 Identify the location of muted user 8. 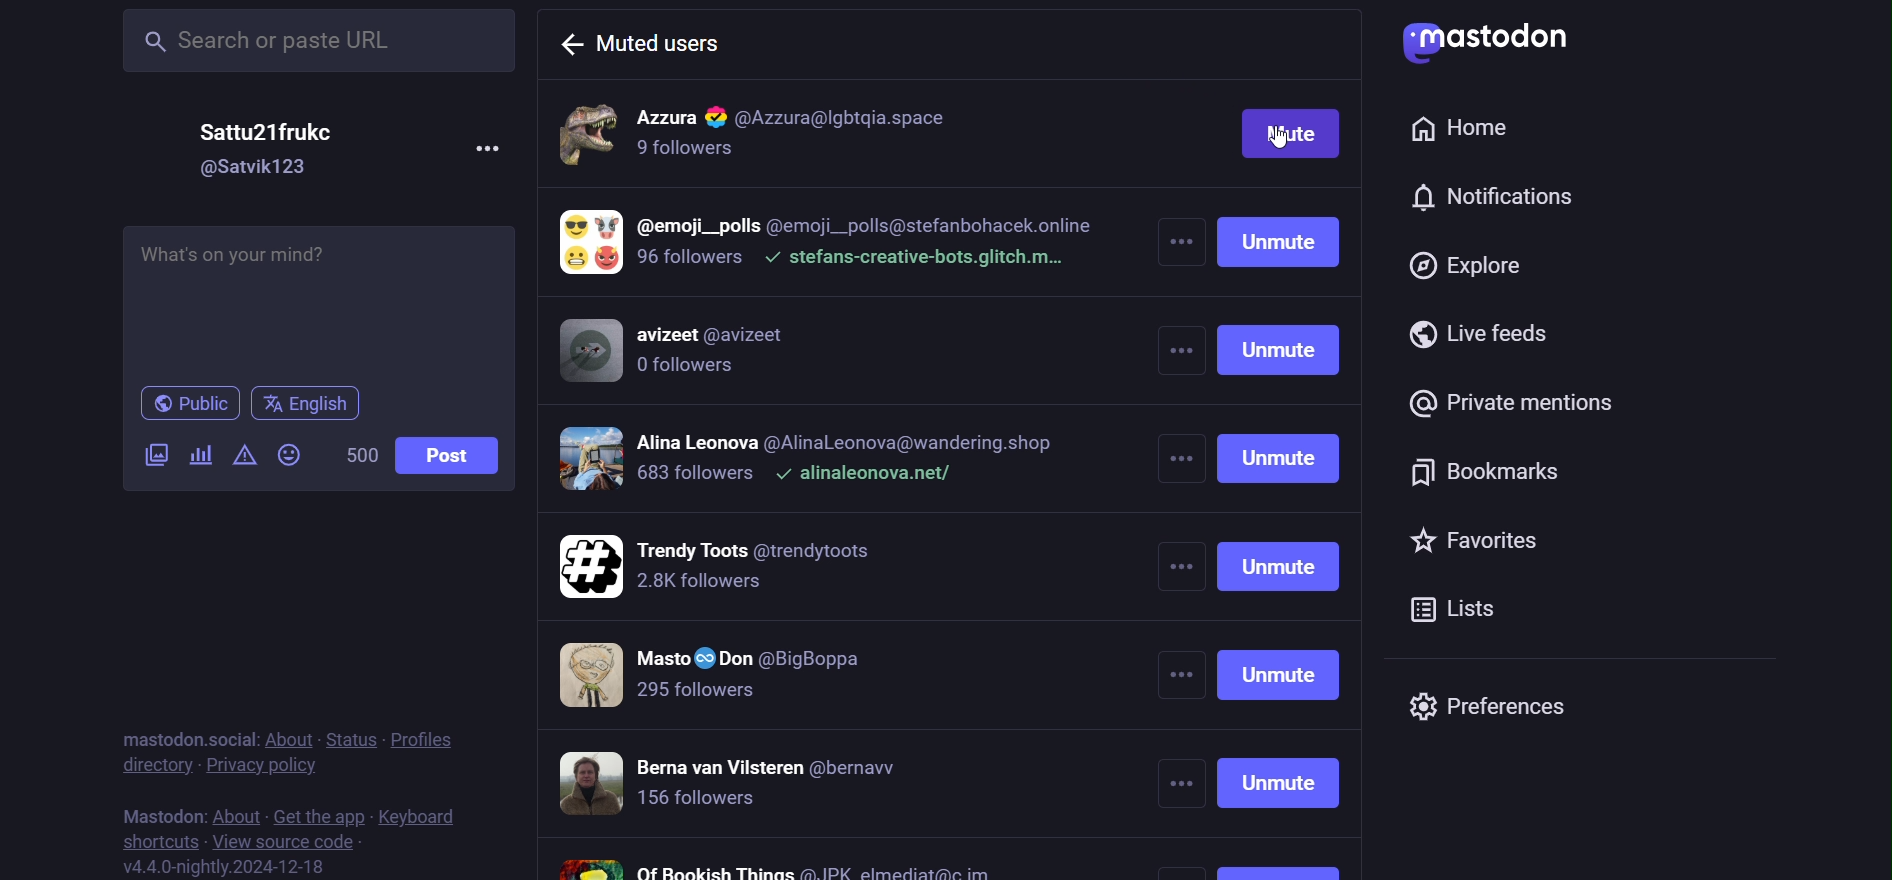
(779, 866).